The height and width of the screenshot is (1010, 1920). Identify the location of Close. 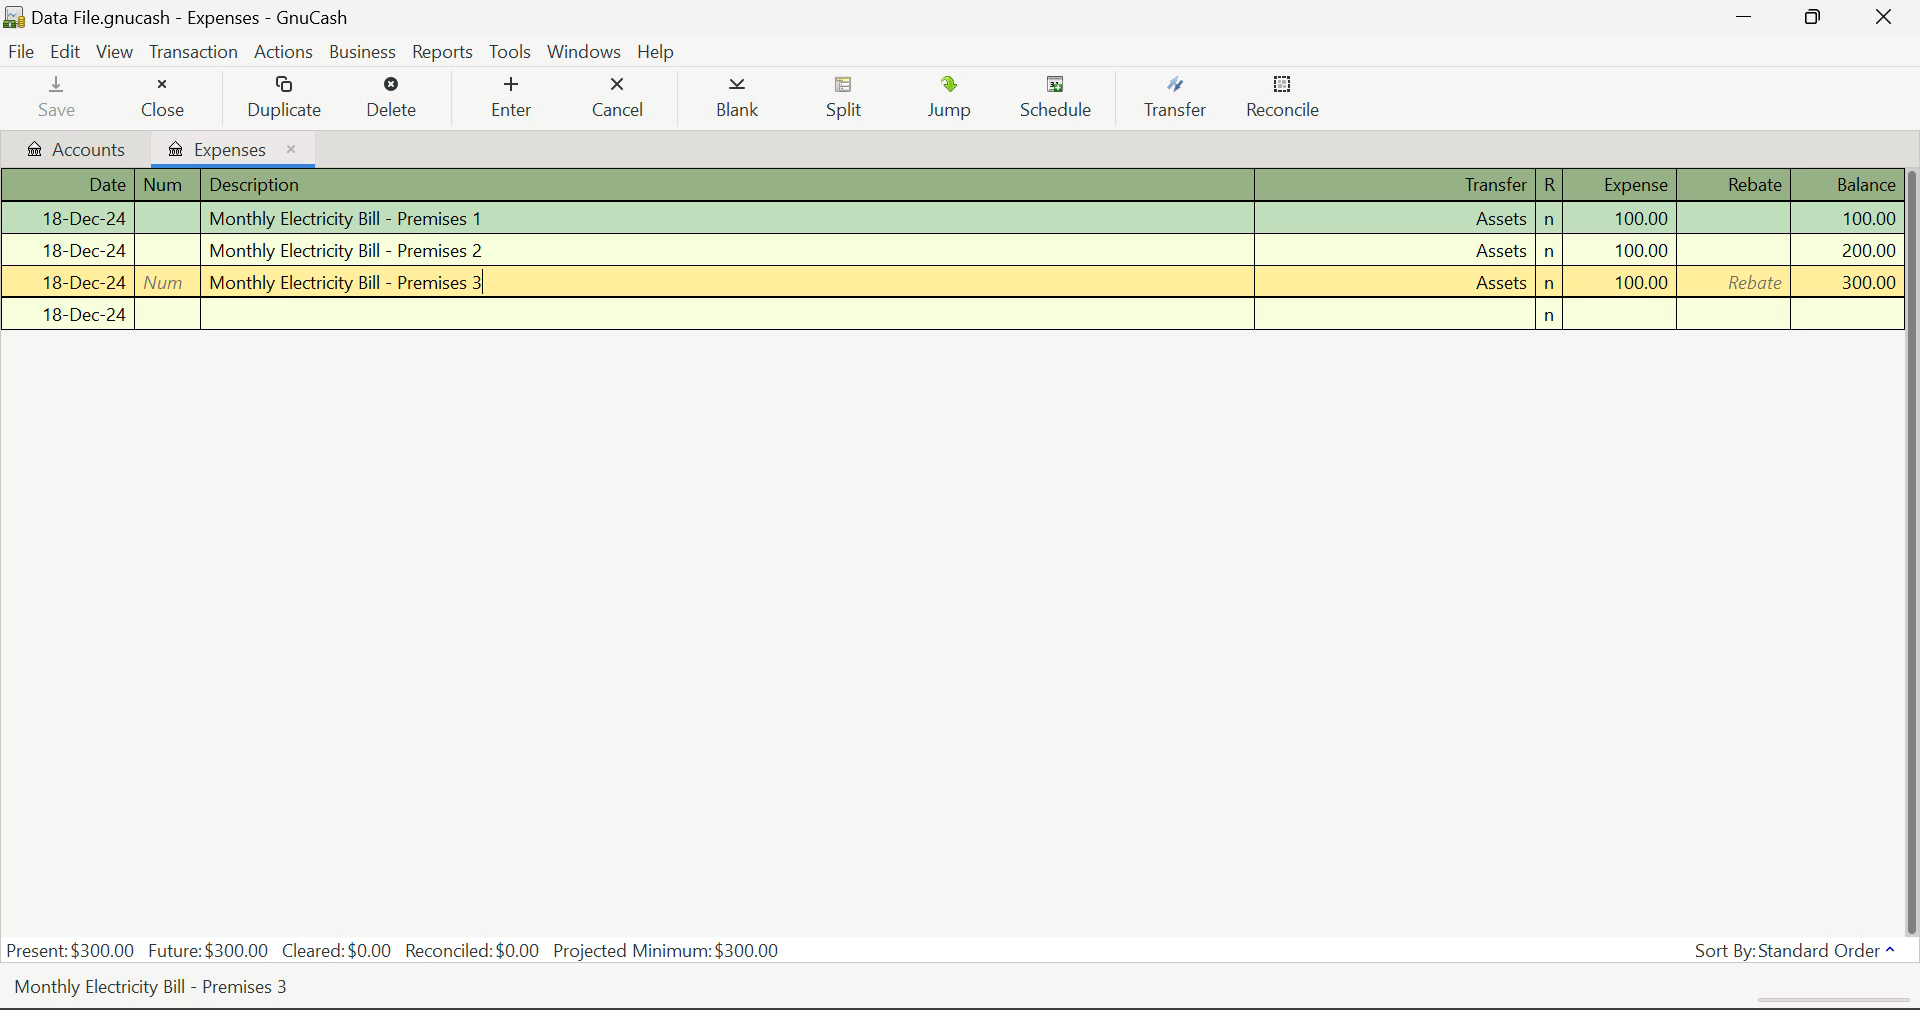
(163, 100).